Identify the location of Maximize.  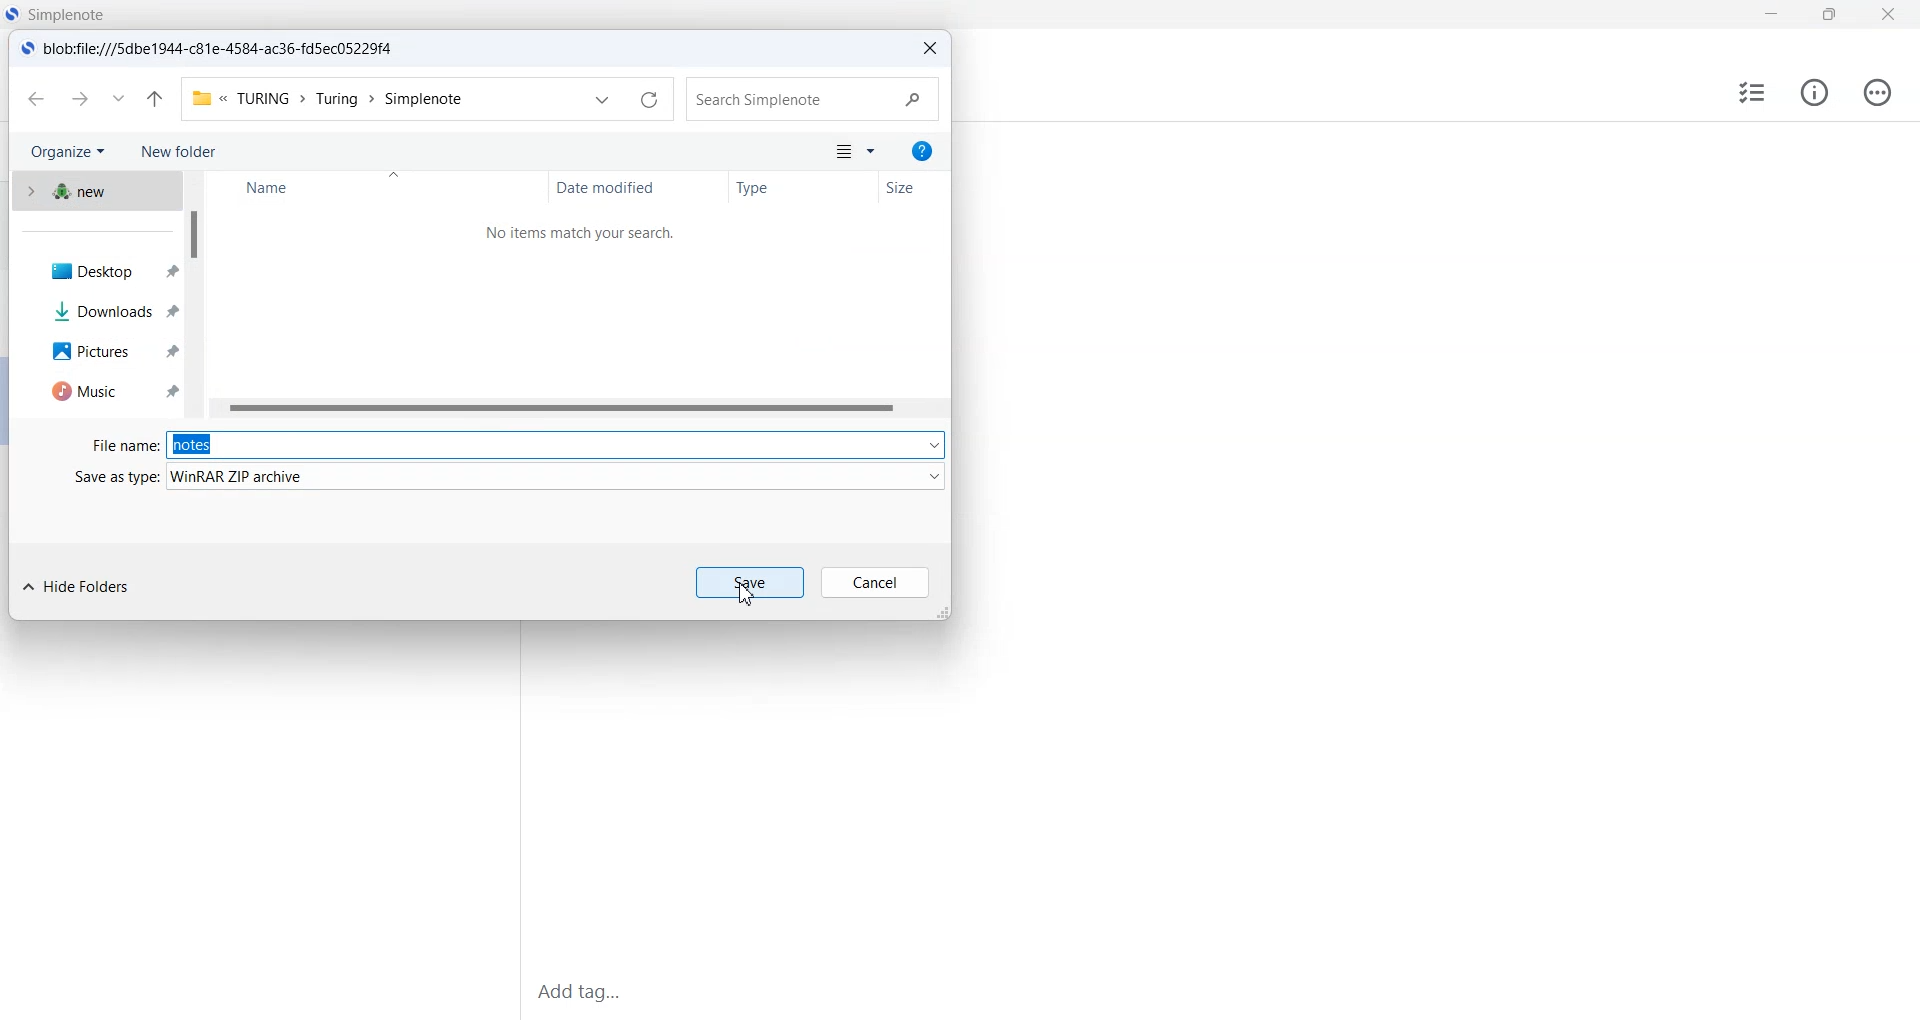
(1827, 15).